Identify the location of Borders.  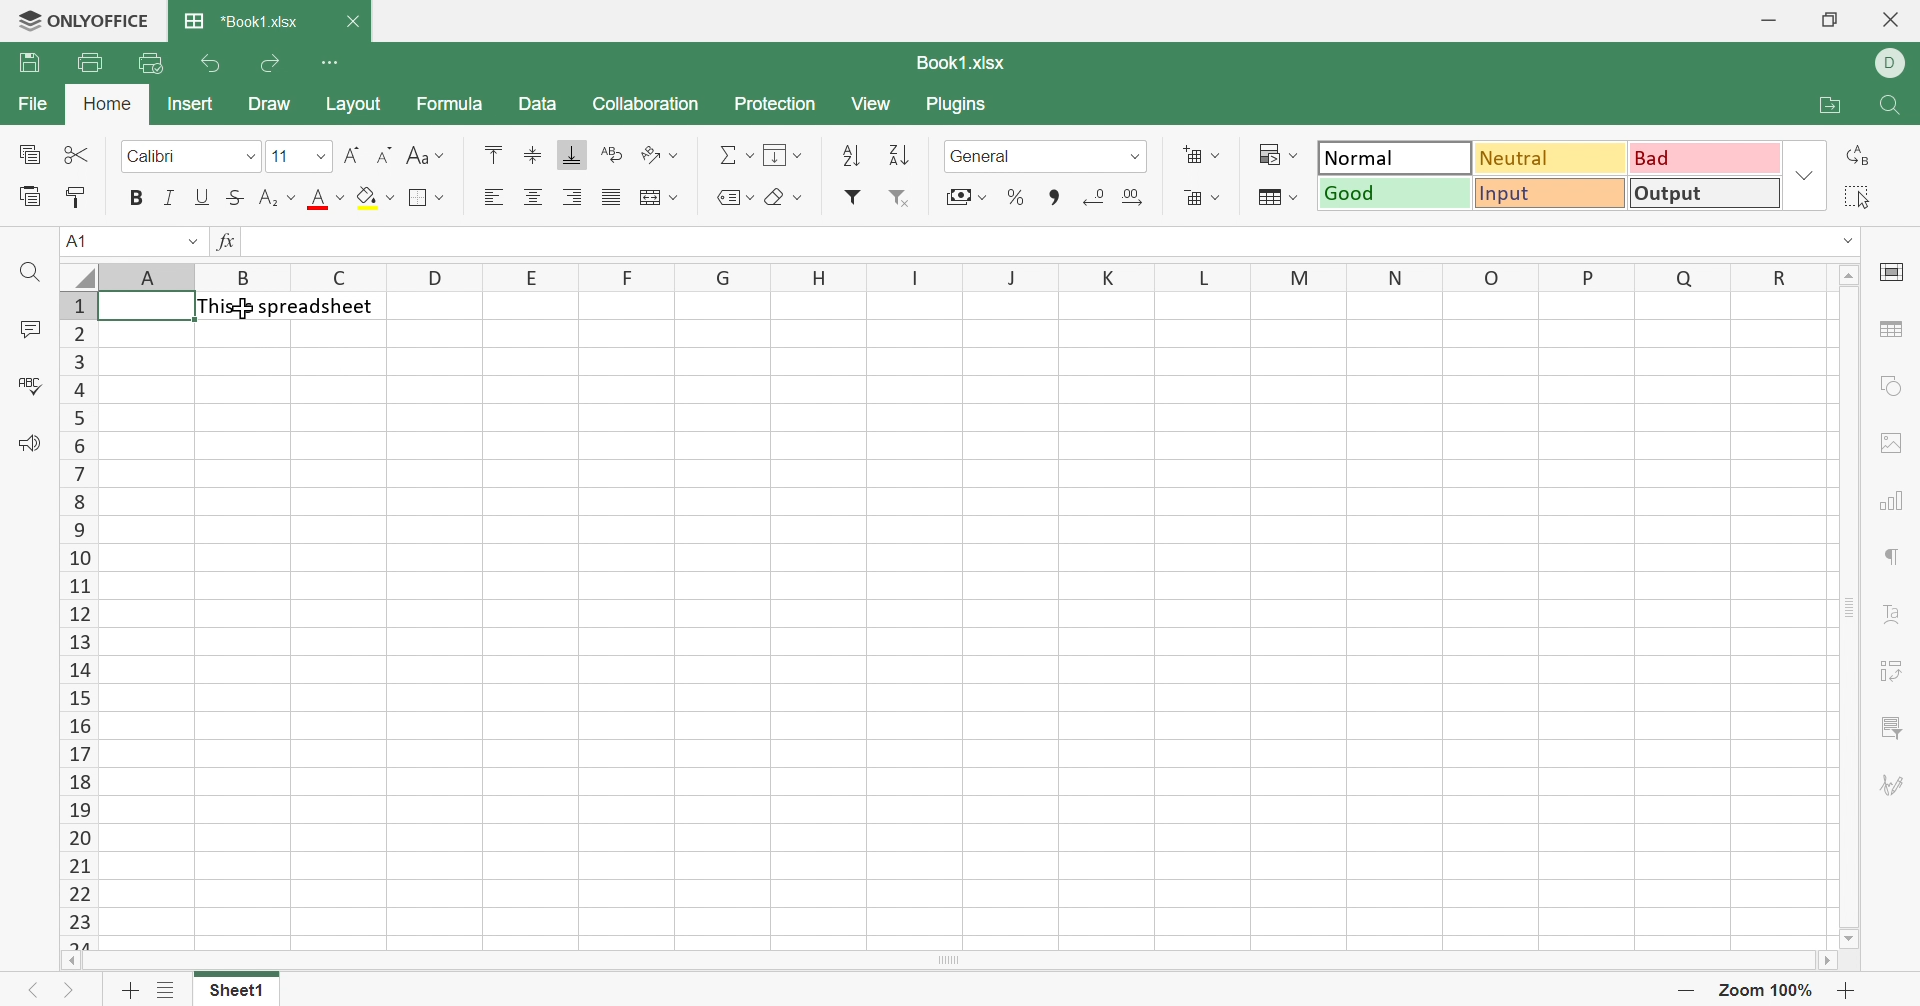
(421, 198).